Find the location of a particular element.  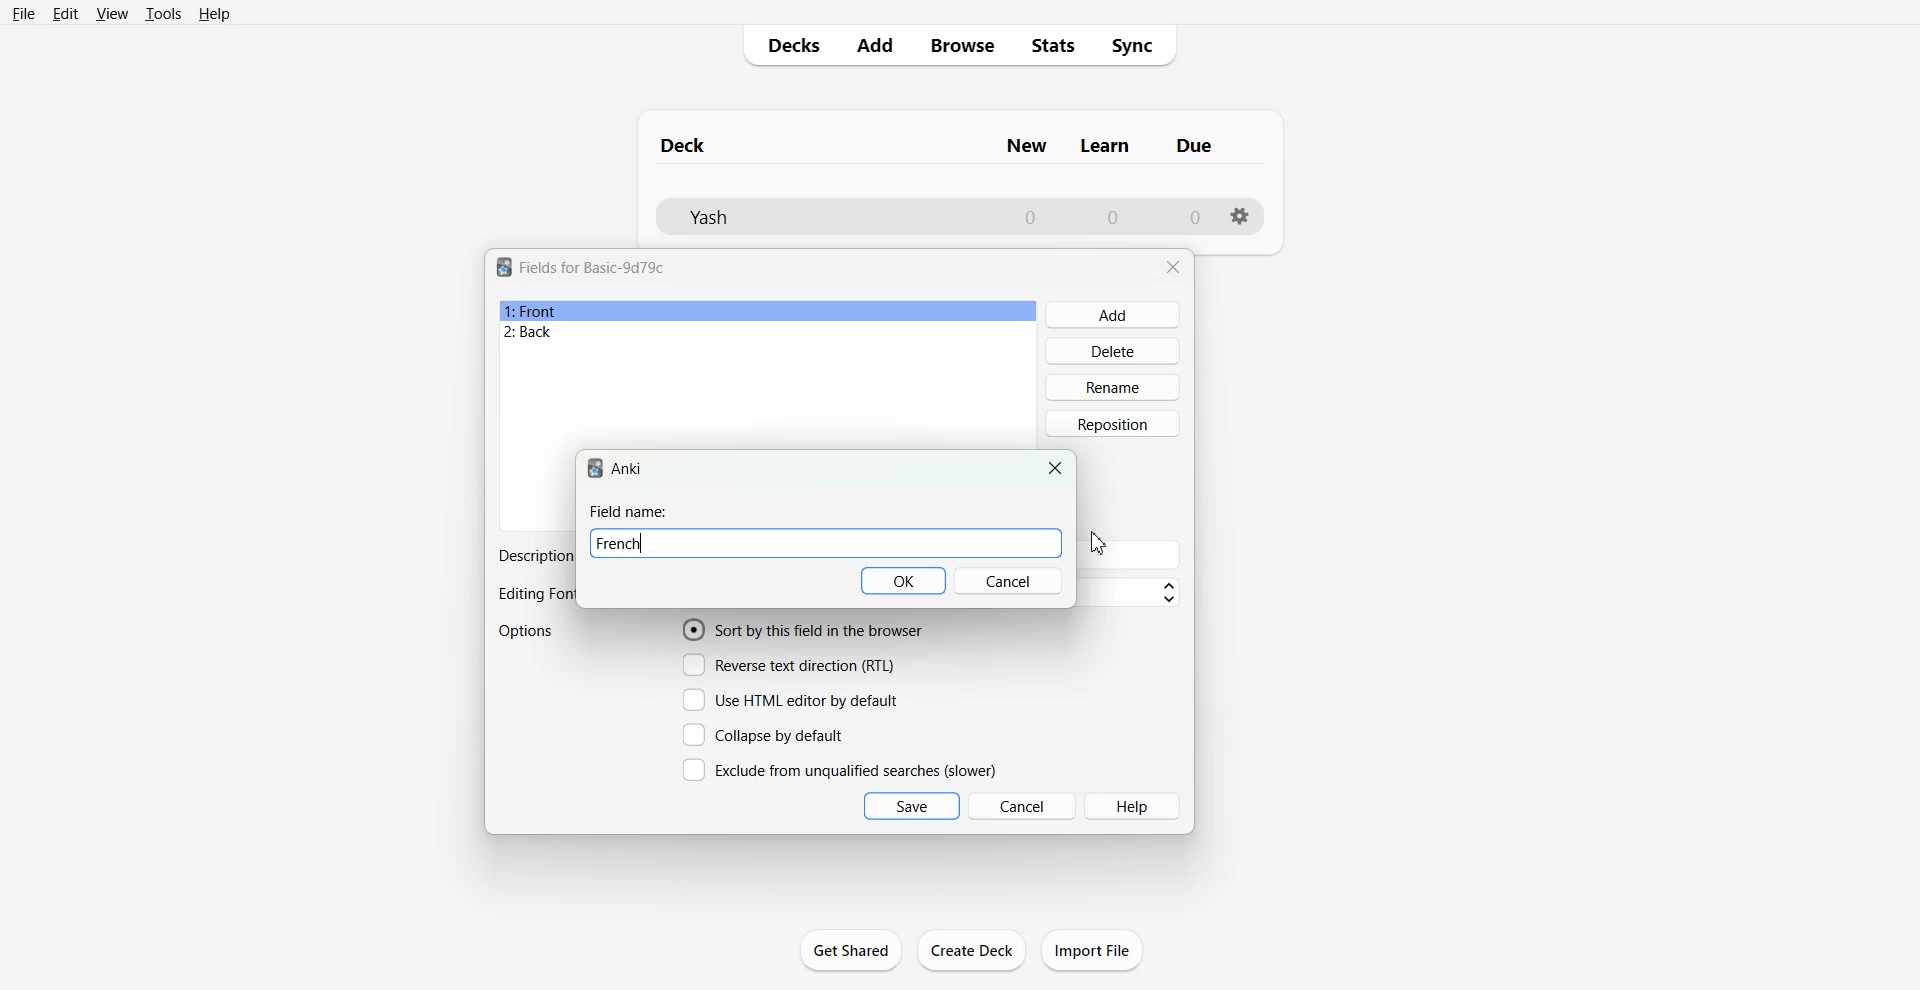

Text 1 is located at coordinates (593, 267).